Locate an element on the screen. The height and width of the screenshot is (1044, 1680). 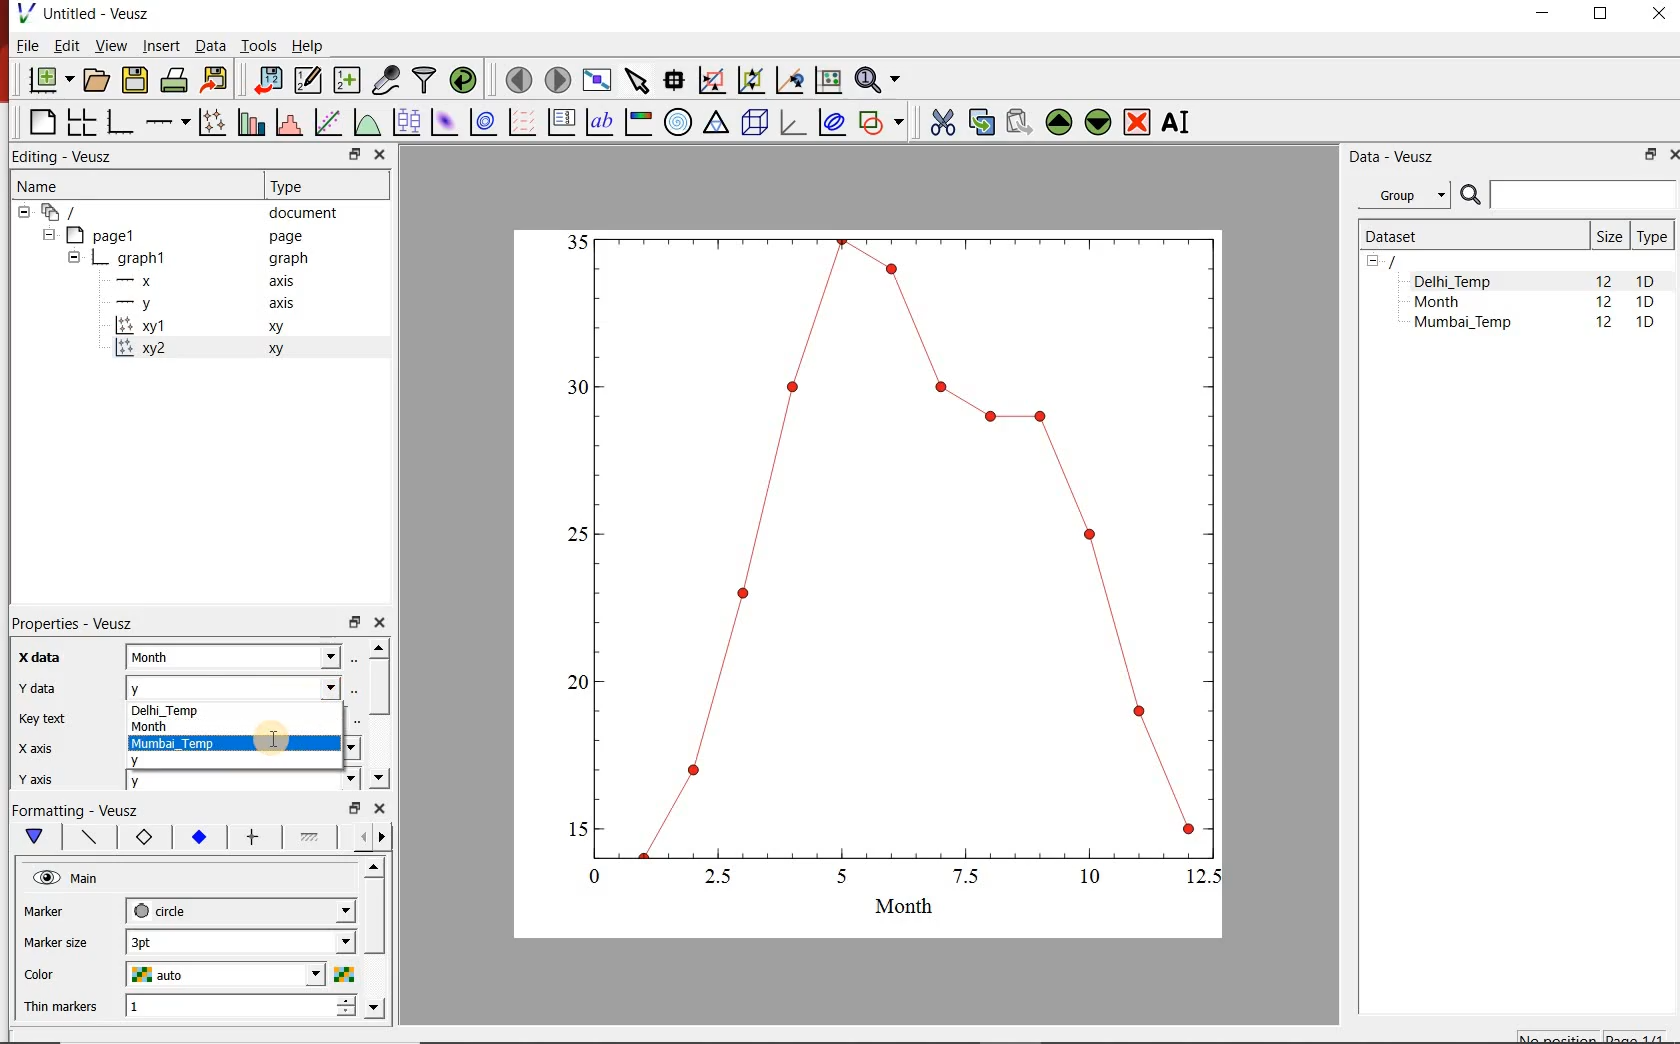
arrange graphs in a grid is located at coordinates (80, 122).